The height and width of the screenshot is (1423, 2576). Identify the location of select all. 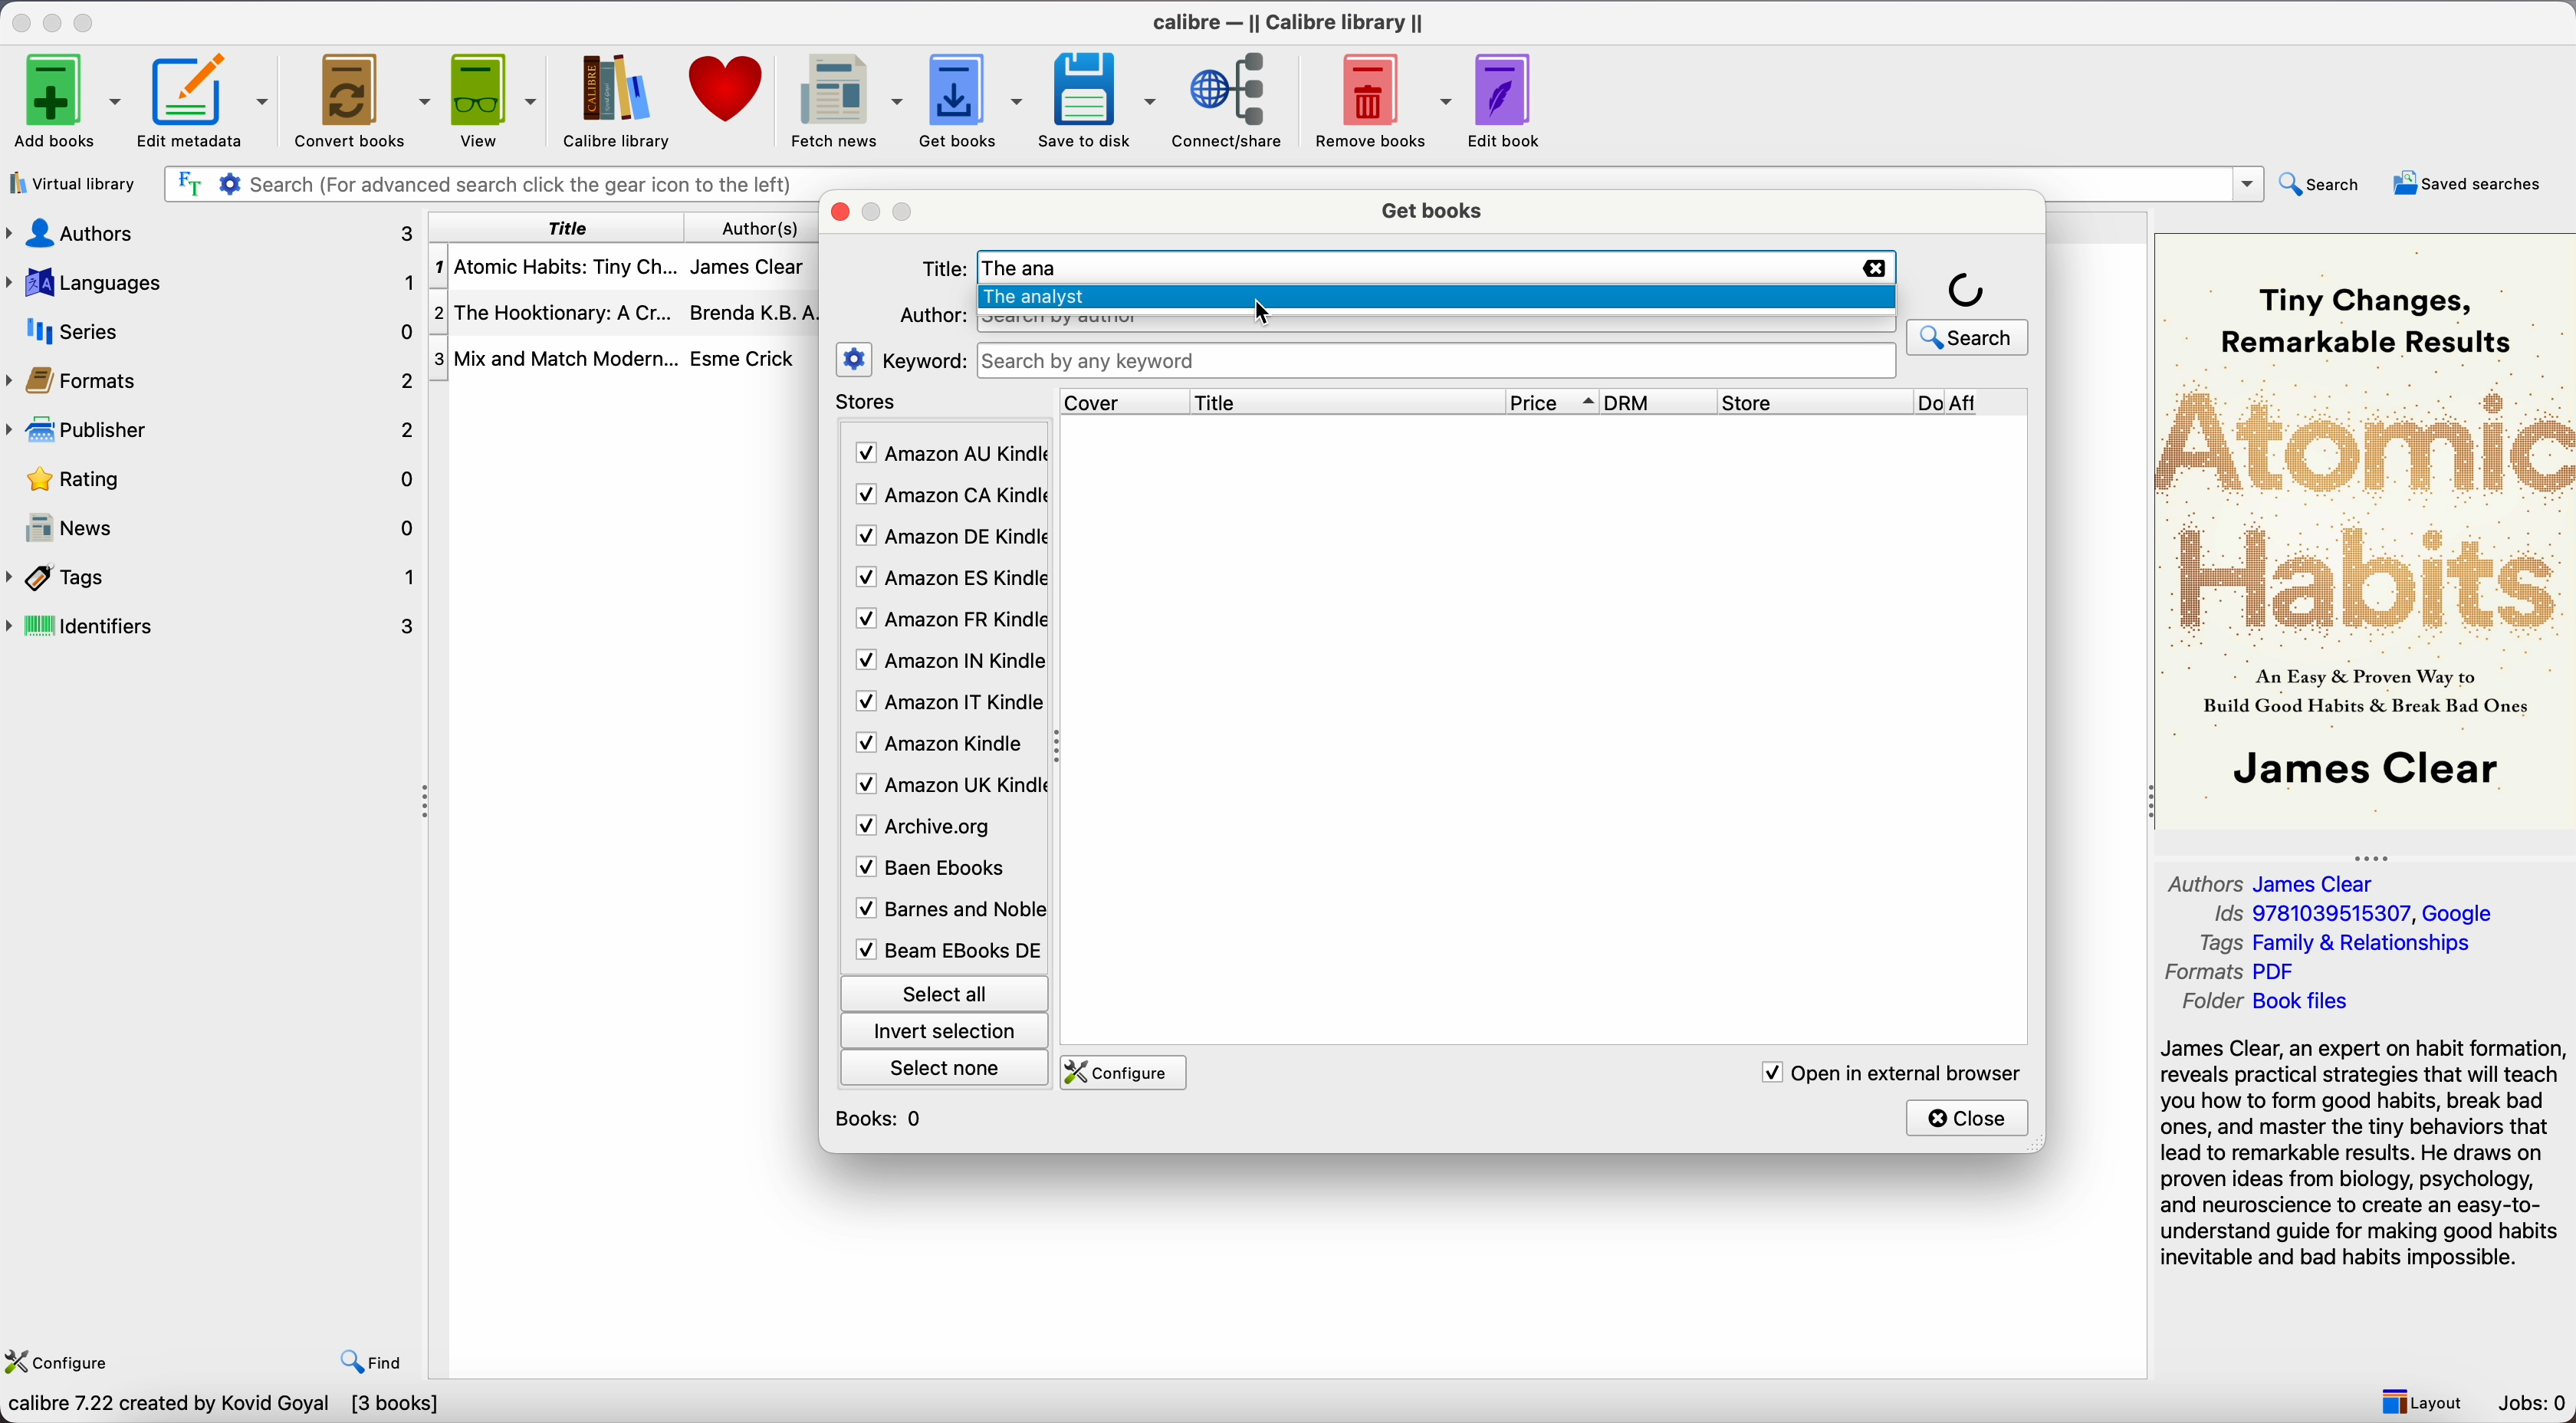
(943, 990).